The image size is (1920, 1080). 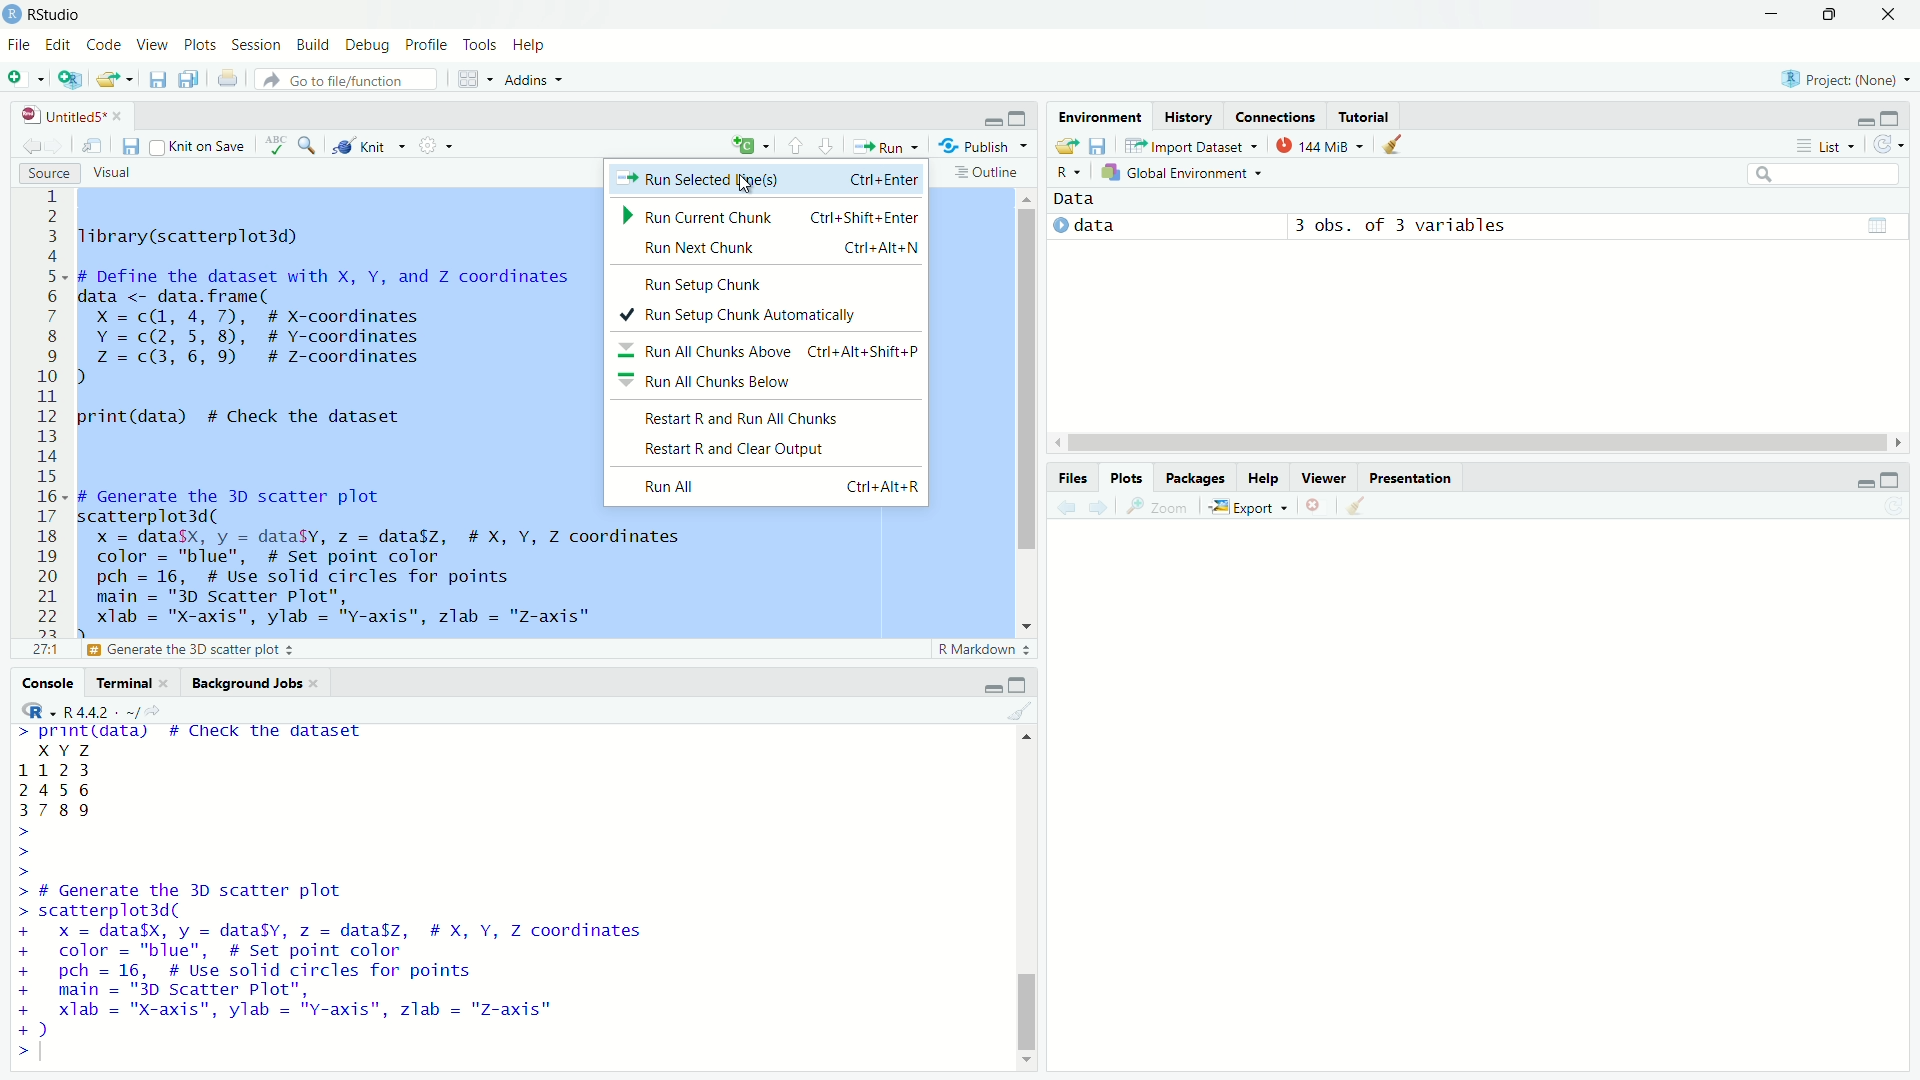 What do you see at coordinates (1394, 146) in the screenshot?
I see `clear objects from the workspace` at bounding box center [1394, 146].